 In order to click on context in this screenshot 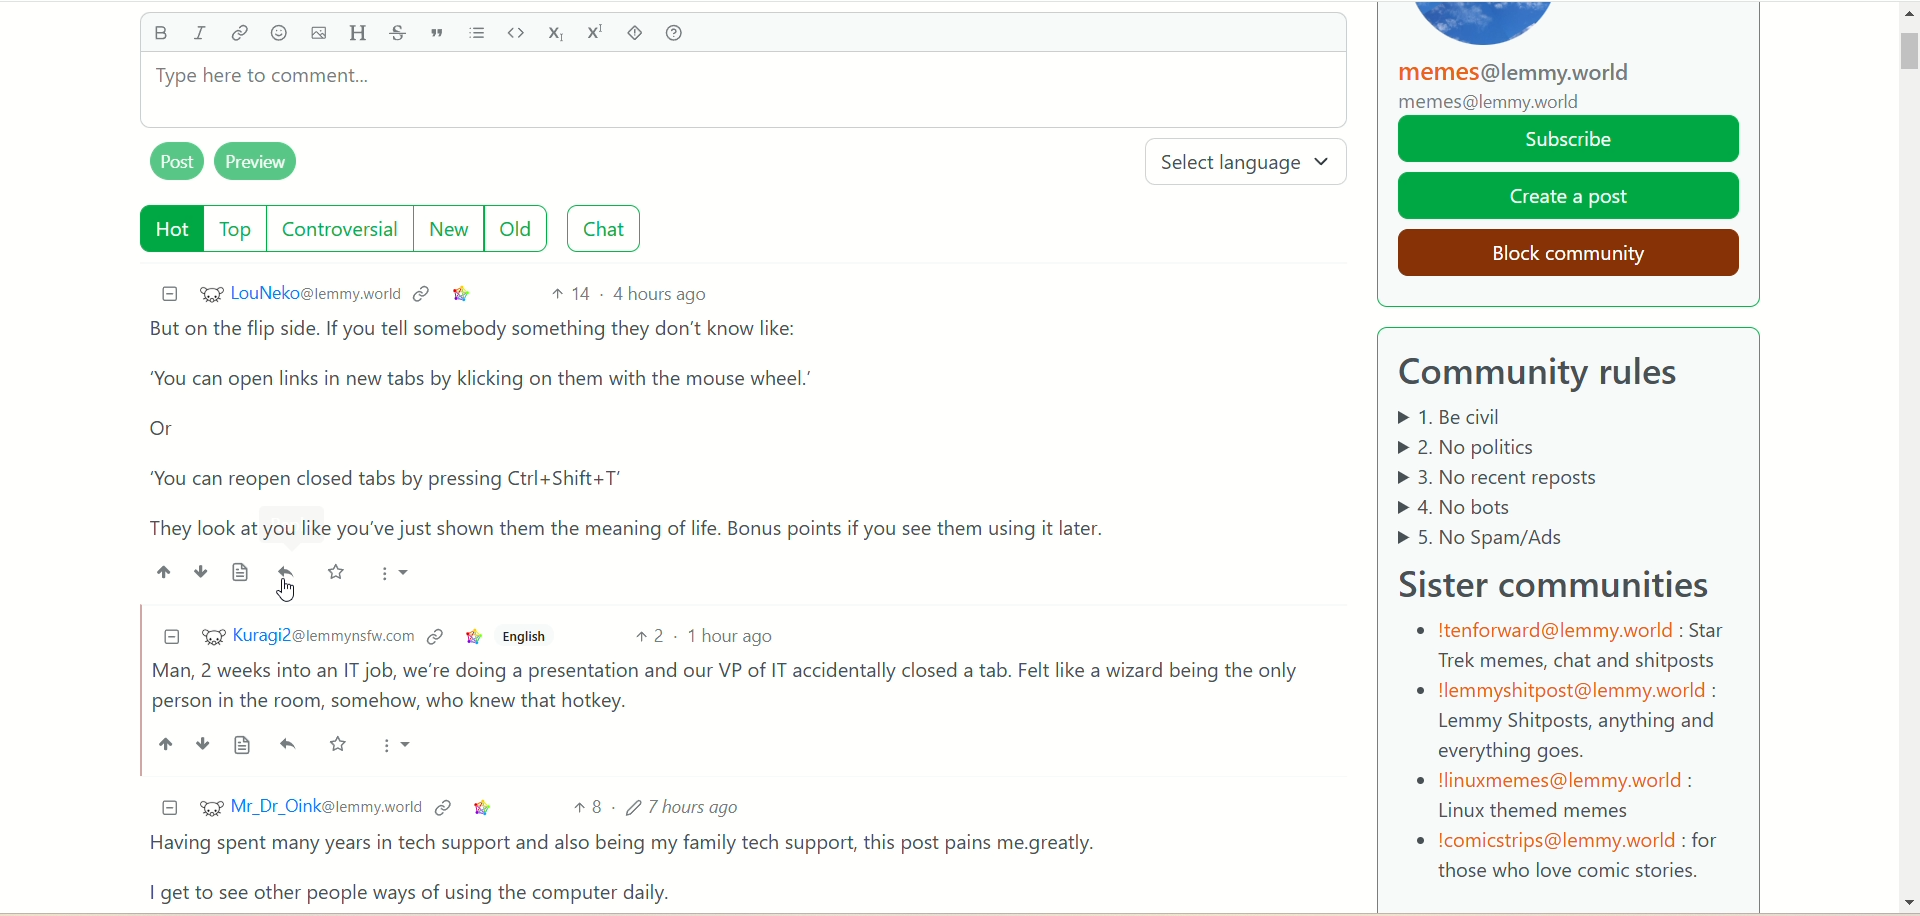, I will do `click(443, 807)`.